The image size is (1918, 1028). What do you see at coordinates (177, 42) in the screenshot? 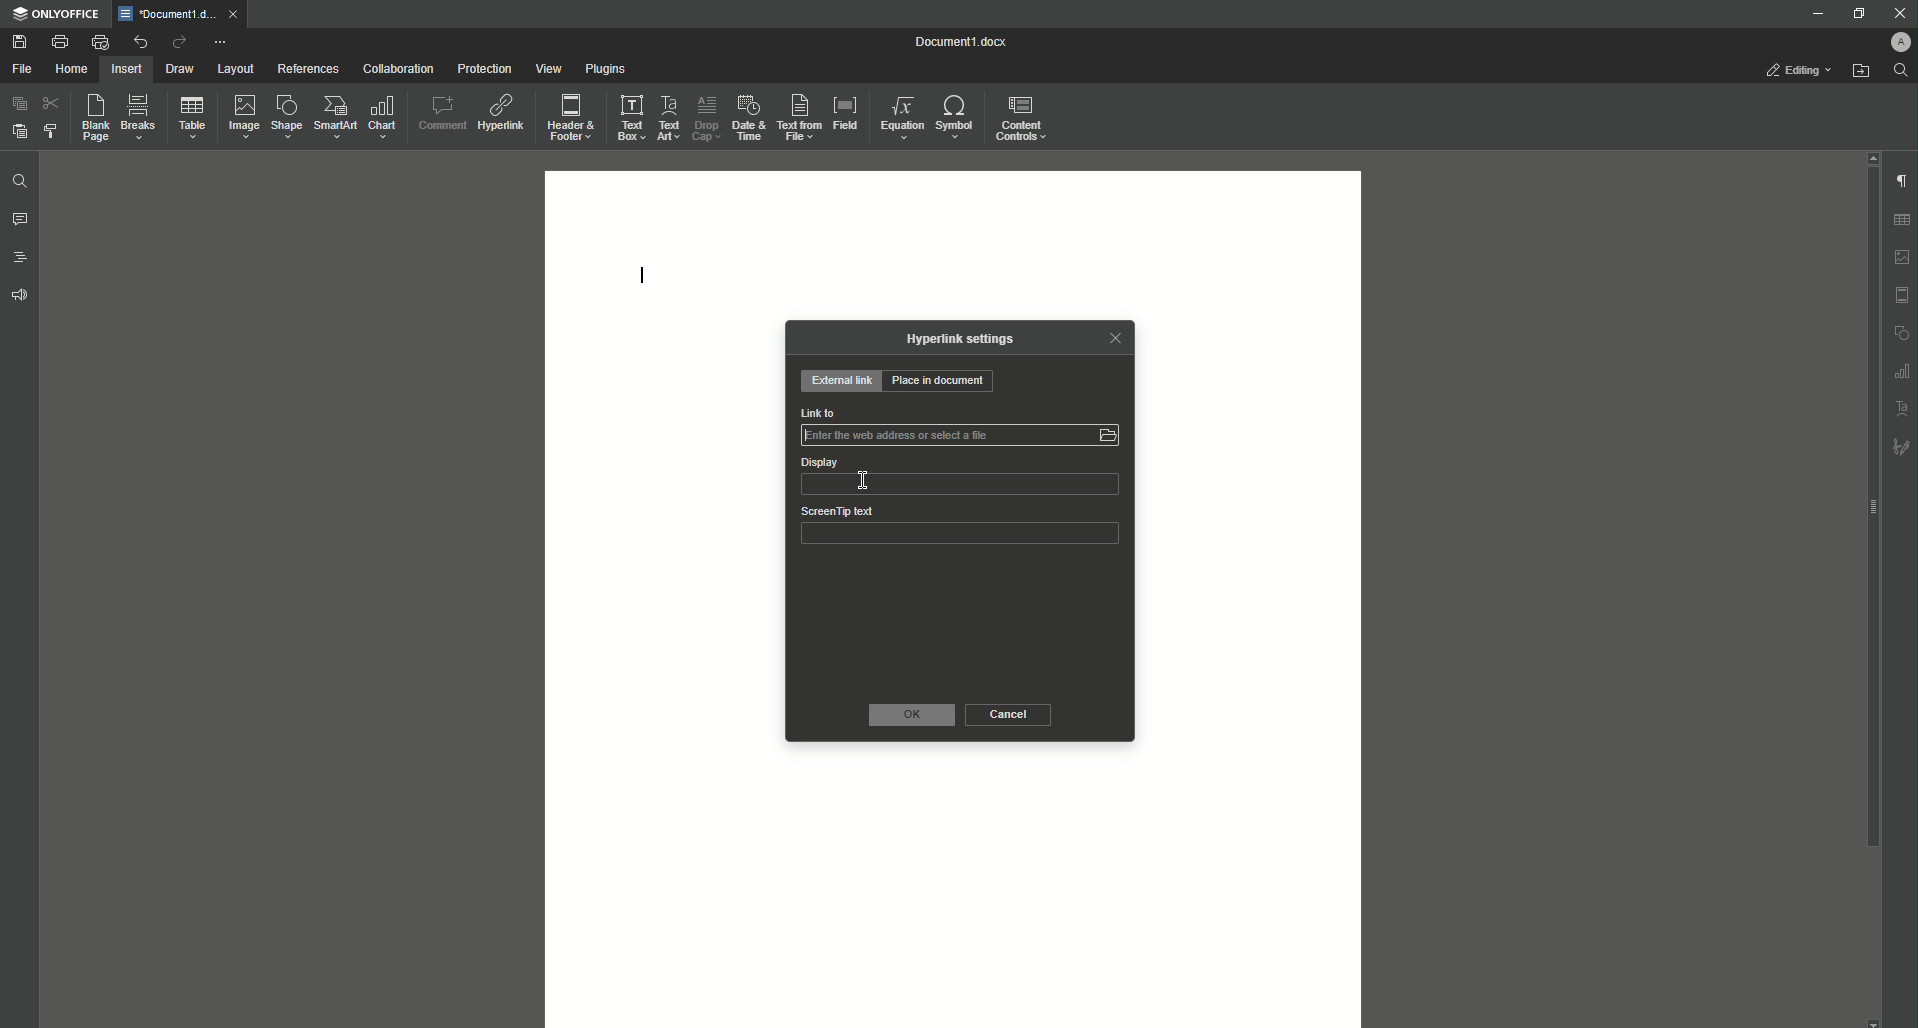
I see `Redo` at bounding box center [177, 42].